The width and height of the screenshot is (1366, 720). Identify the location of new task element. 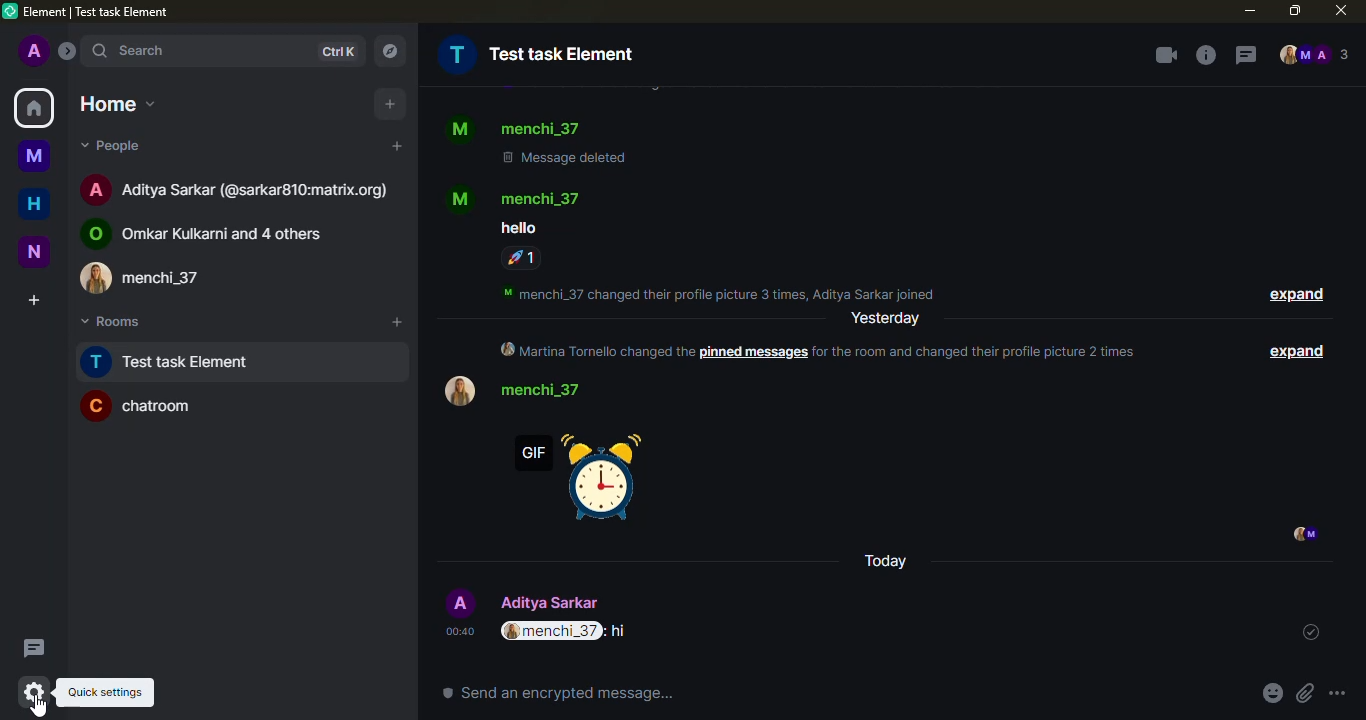
(542, 54).